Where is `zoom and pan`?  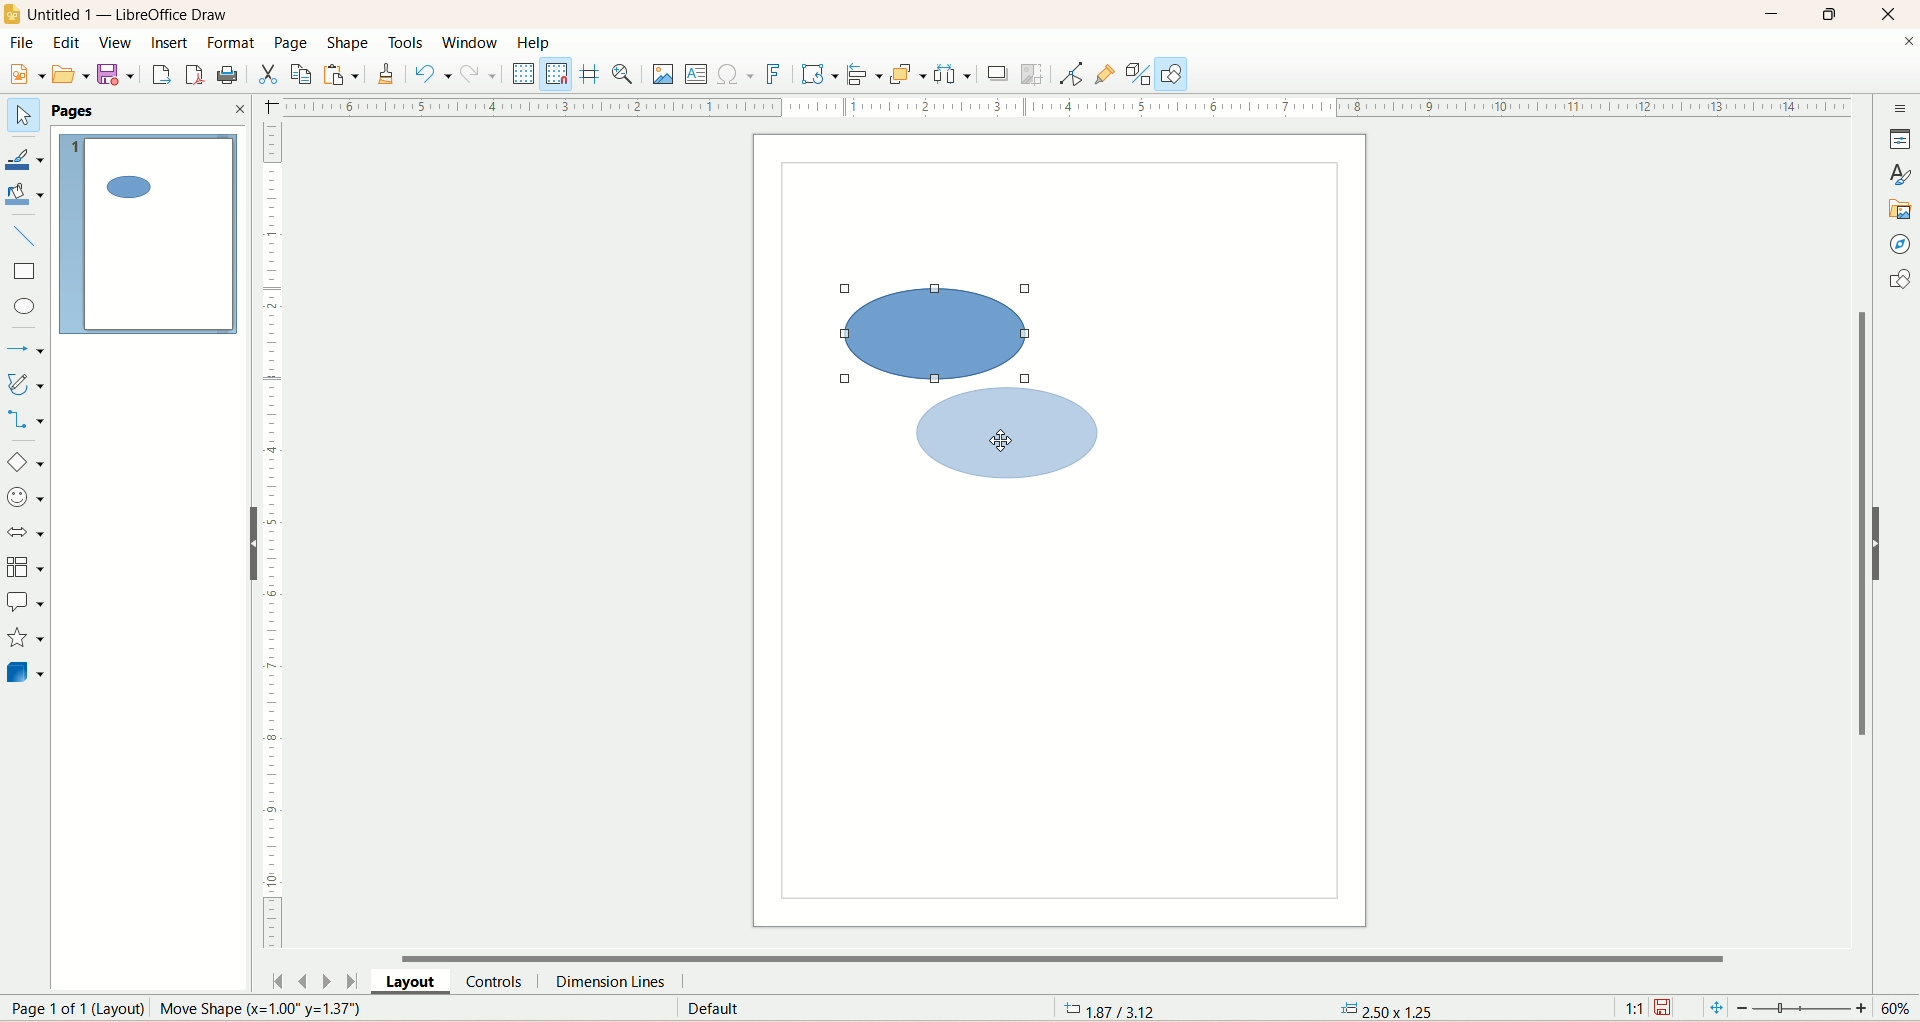 zoom and pan is located at coordinates (627, 77).